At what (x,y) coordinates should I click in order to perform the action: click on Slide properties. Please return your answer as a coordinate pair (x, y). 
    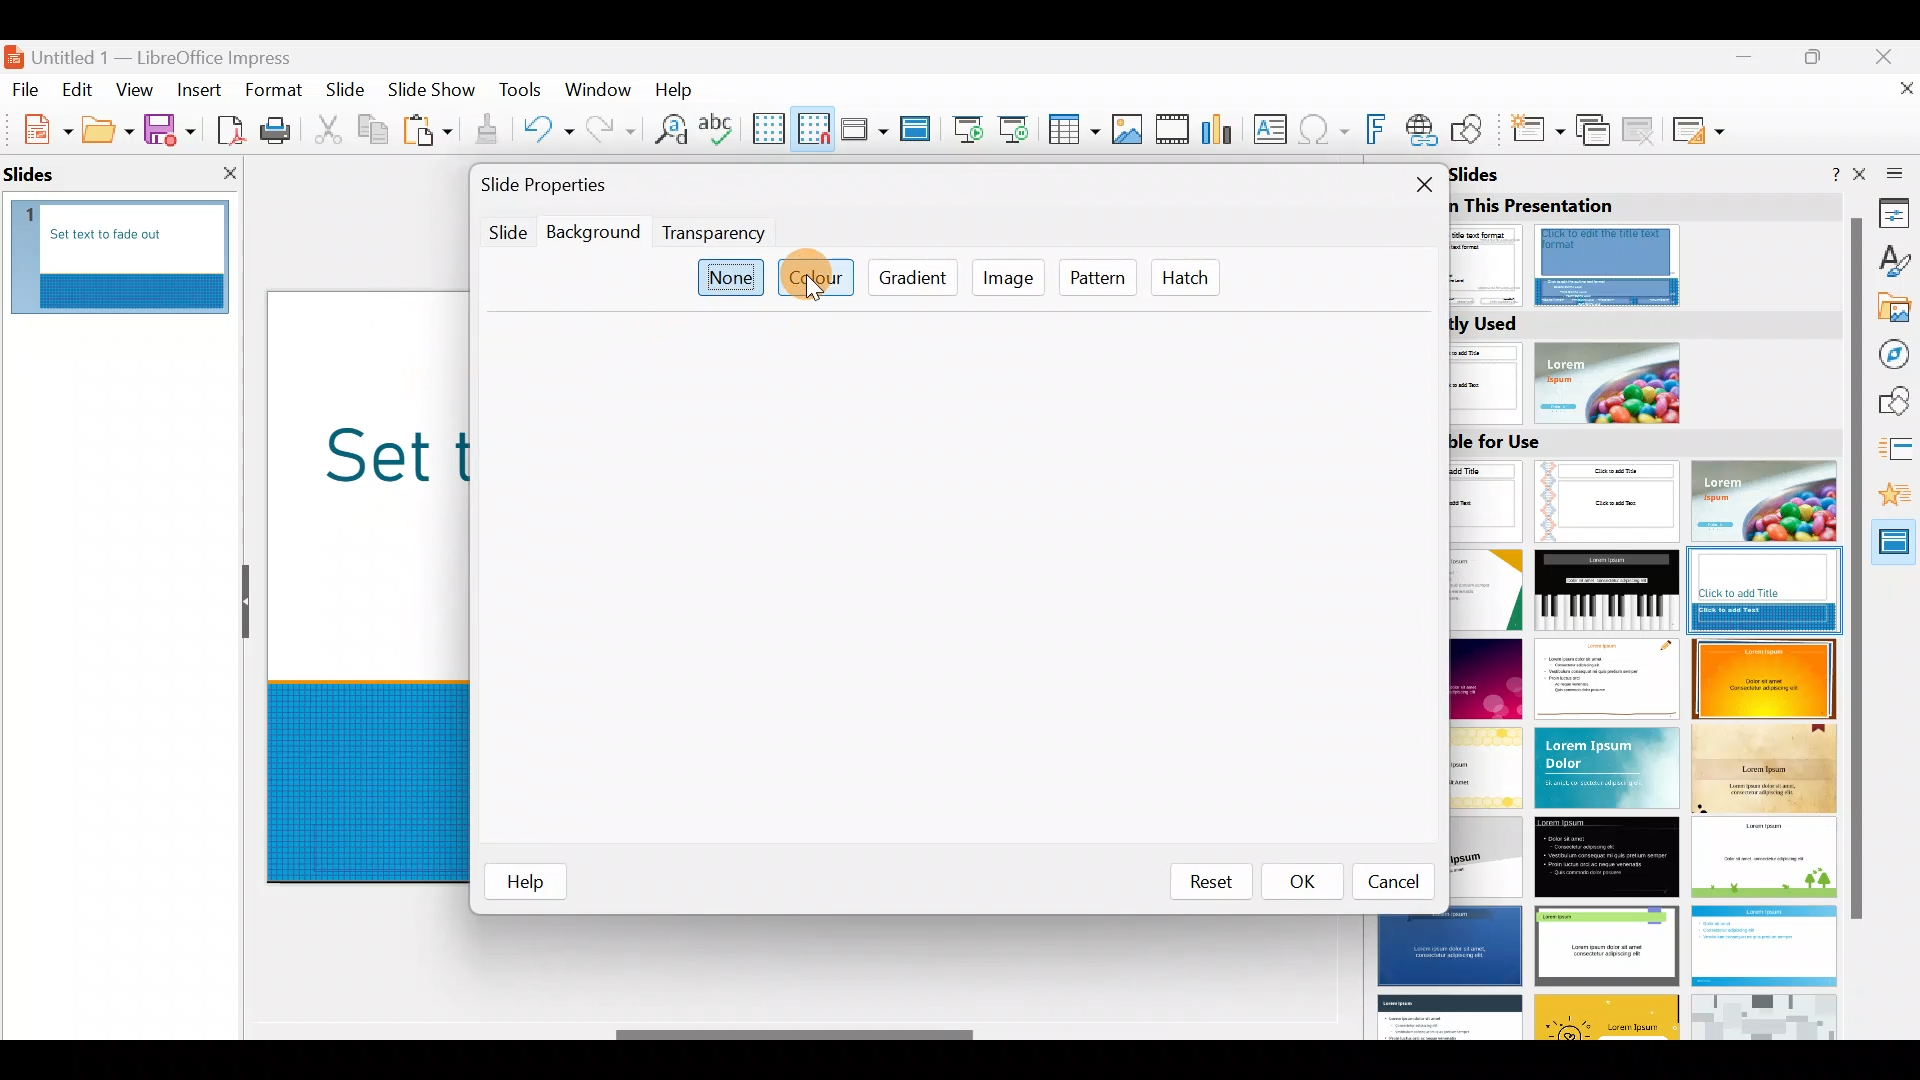
    Looking at the image, I should click on (577, 187).